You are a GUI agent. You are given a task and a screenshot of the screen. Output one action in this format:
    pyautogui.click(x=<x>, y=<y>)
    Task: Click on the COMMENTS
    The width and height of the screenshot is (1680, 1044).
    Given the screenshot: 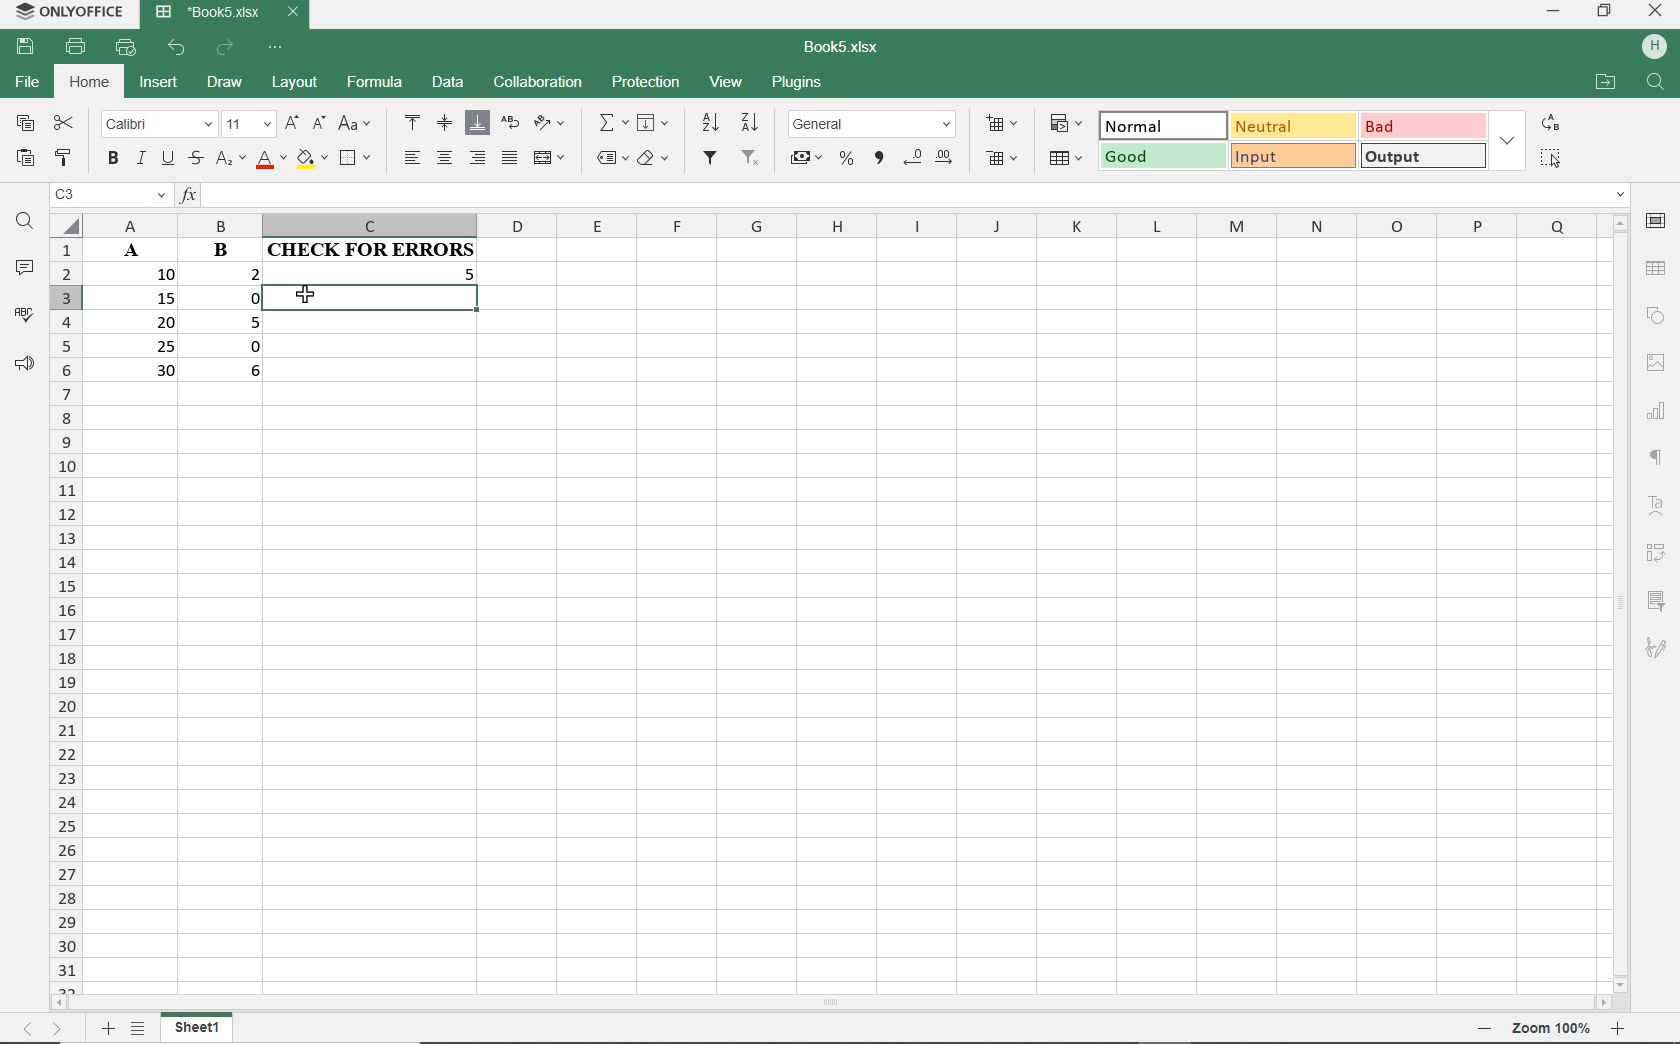 What is the action you would take?
    pyautogui.click(x=23, y=268)
    